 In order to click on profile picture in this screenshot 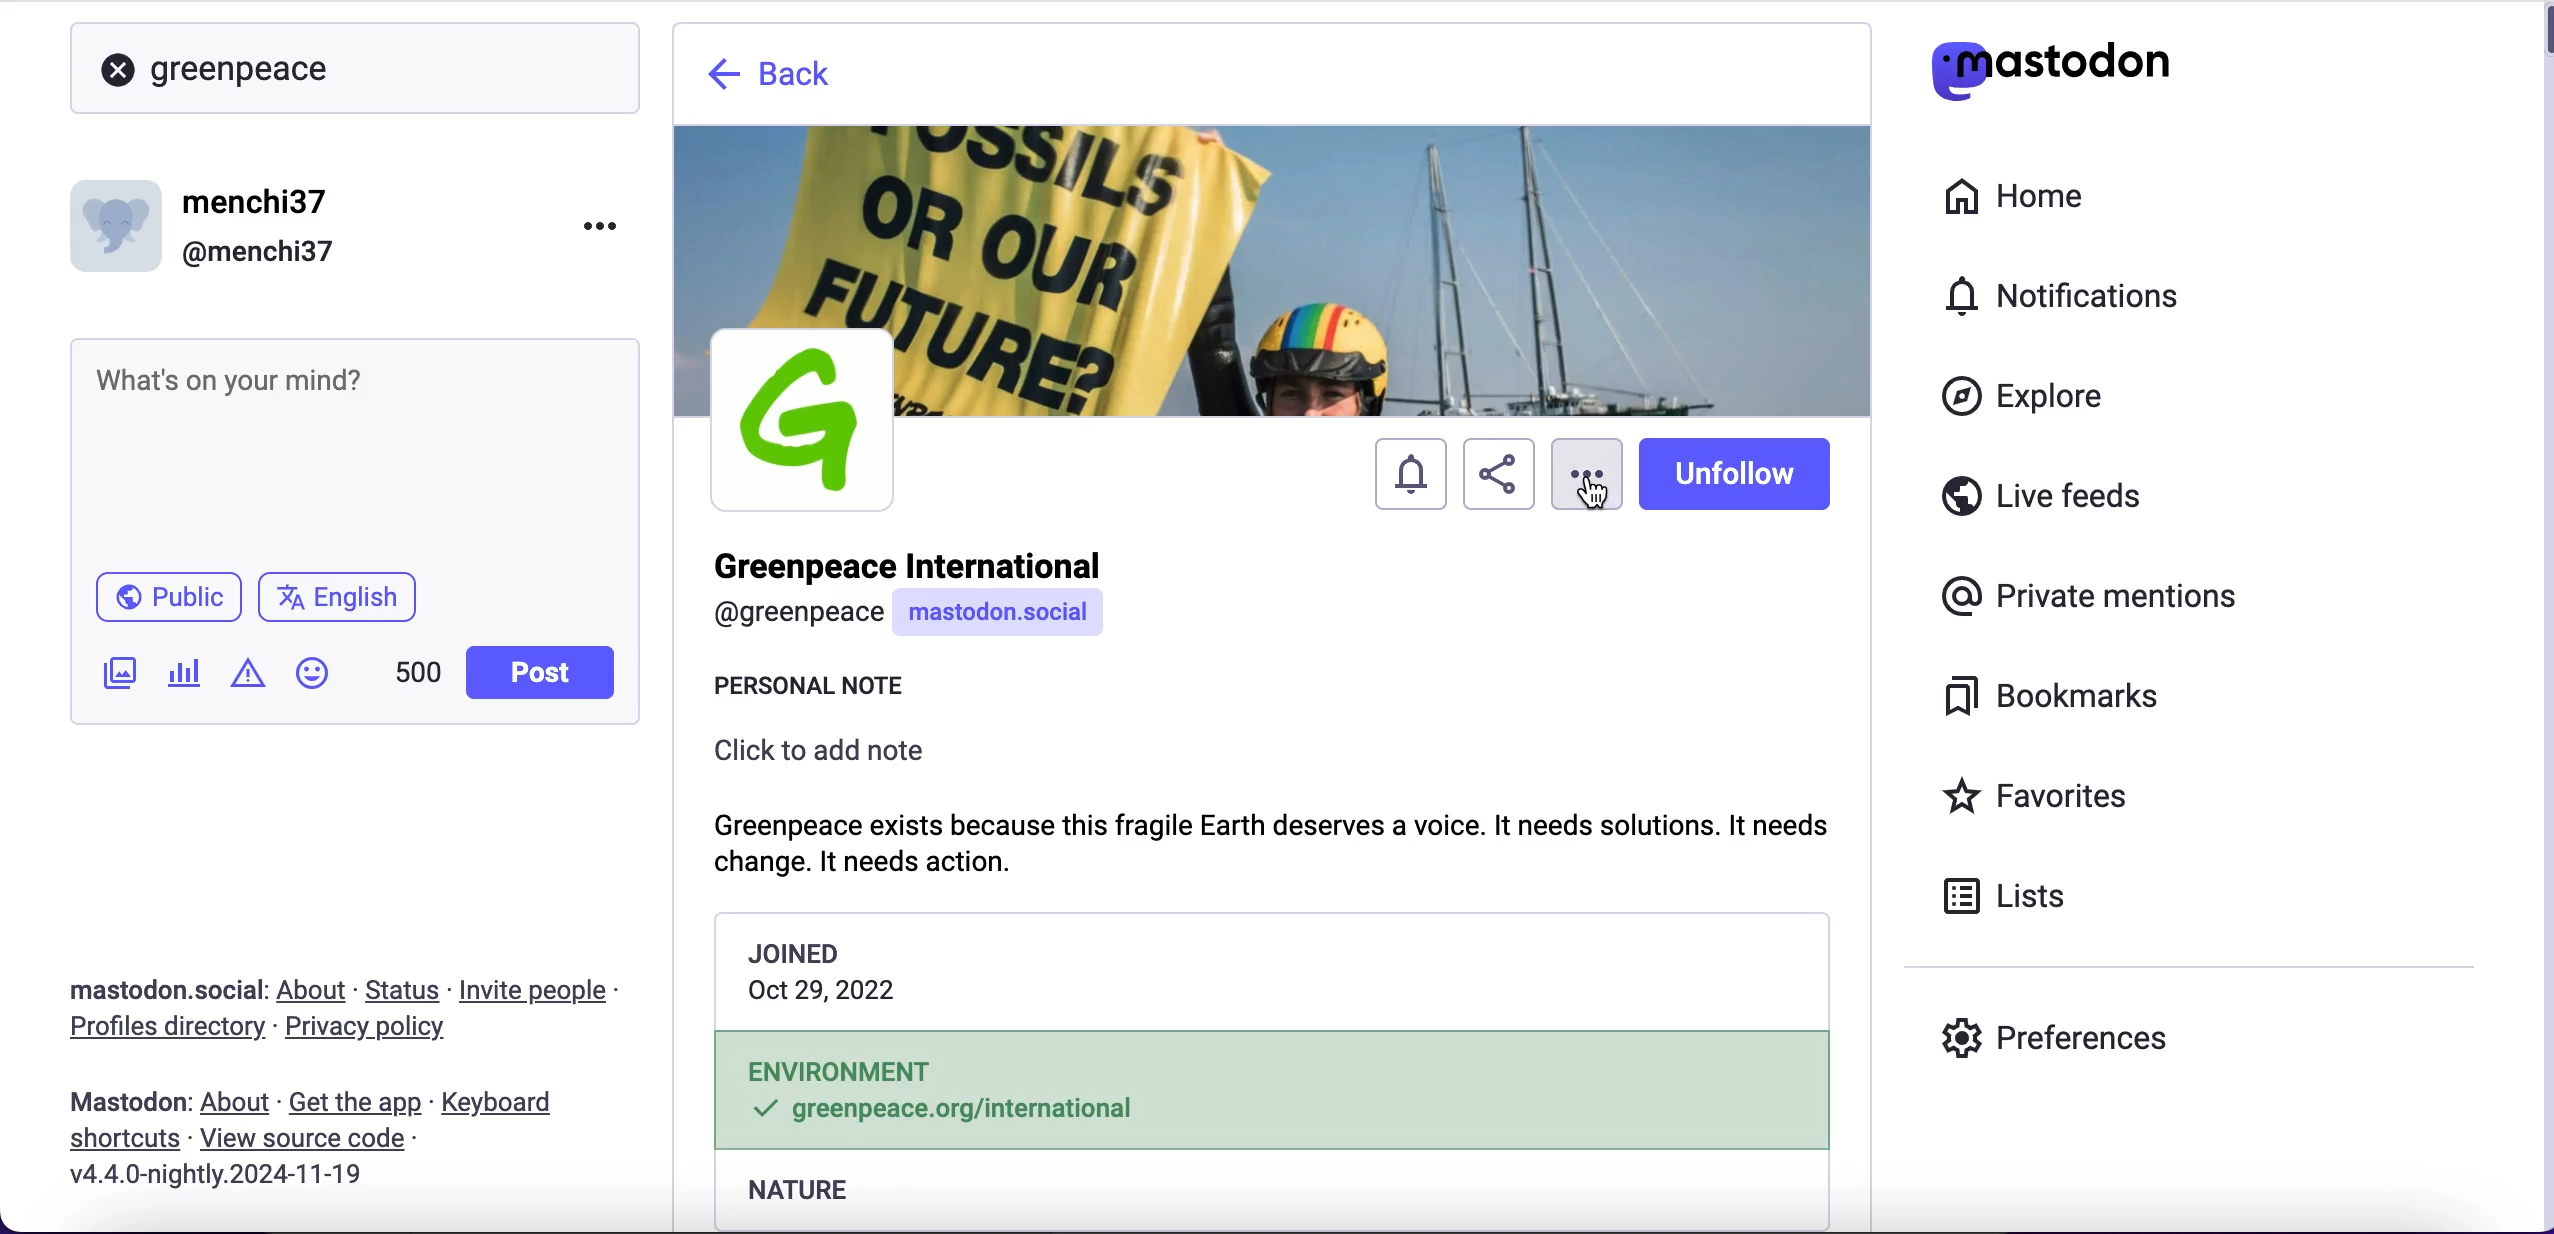, I will do `click(801, 418)`.